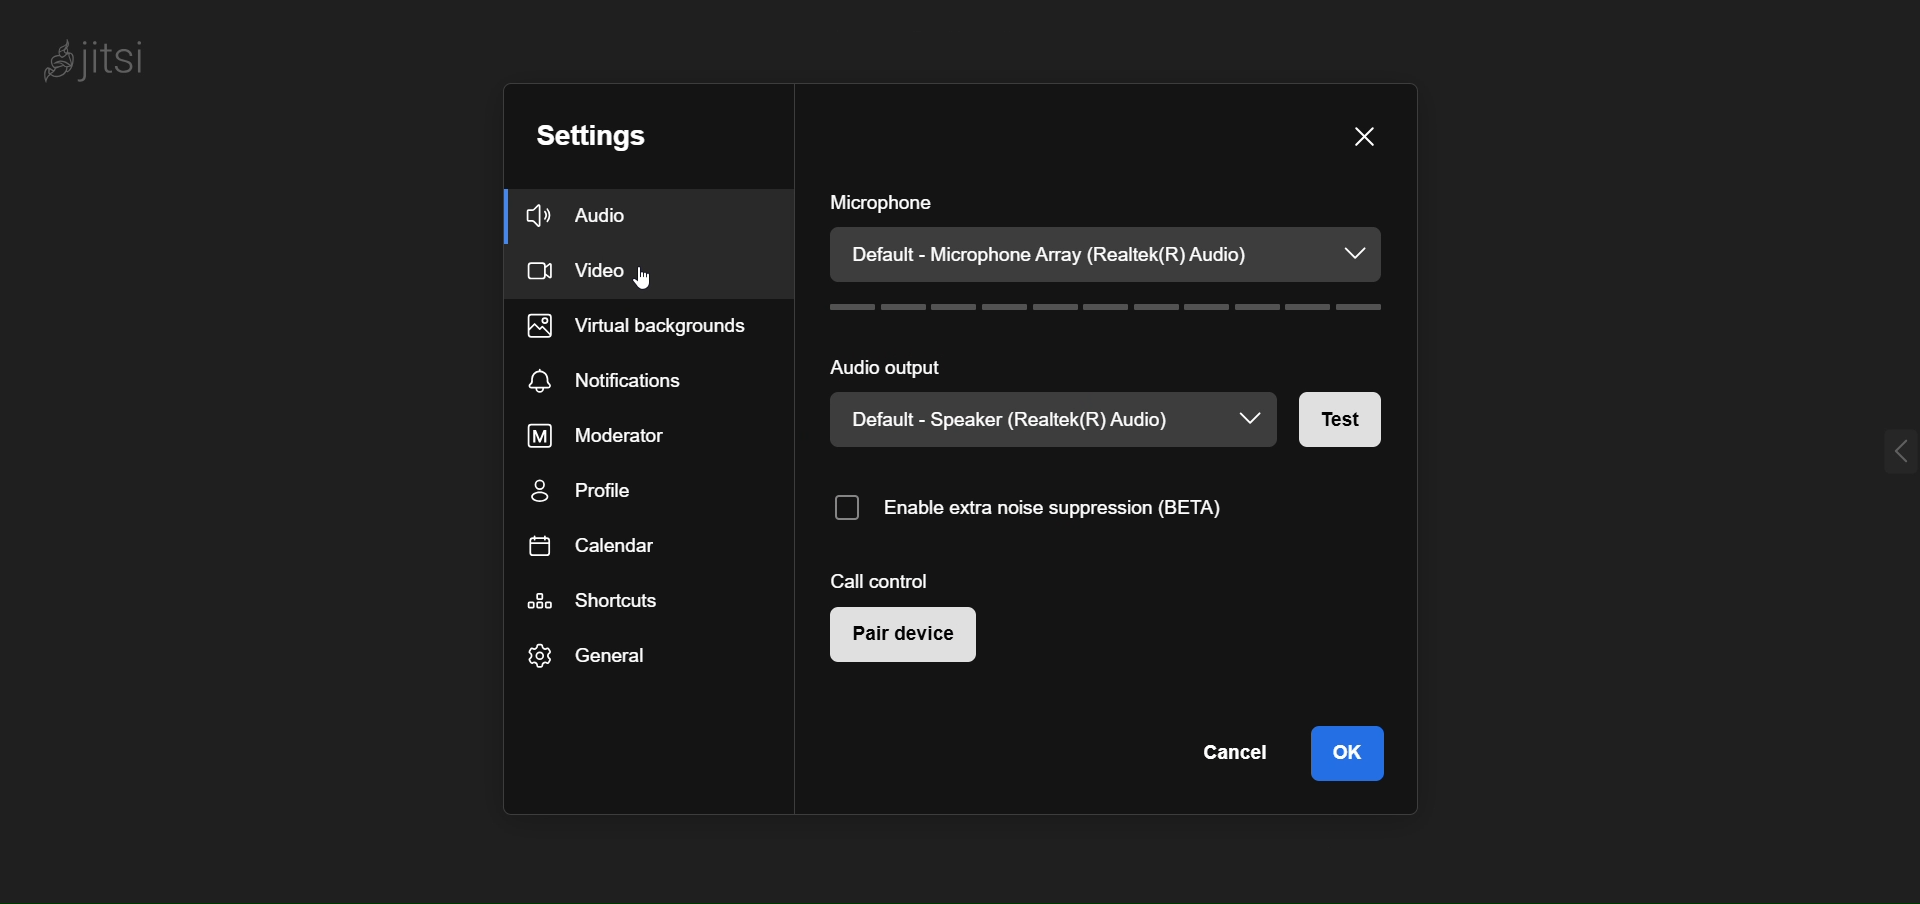 This screenshot has width=1920, height=904. Describe the element at coordinates (598, 602) in the screenshot. I see `shortcut` at that location.